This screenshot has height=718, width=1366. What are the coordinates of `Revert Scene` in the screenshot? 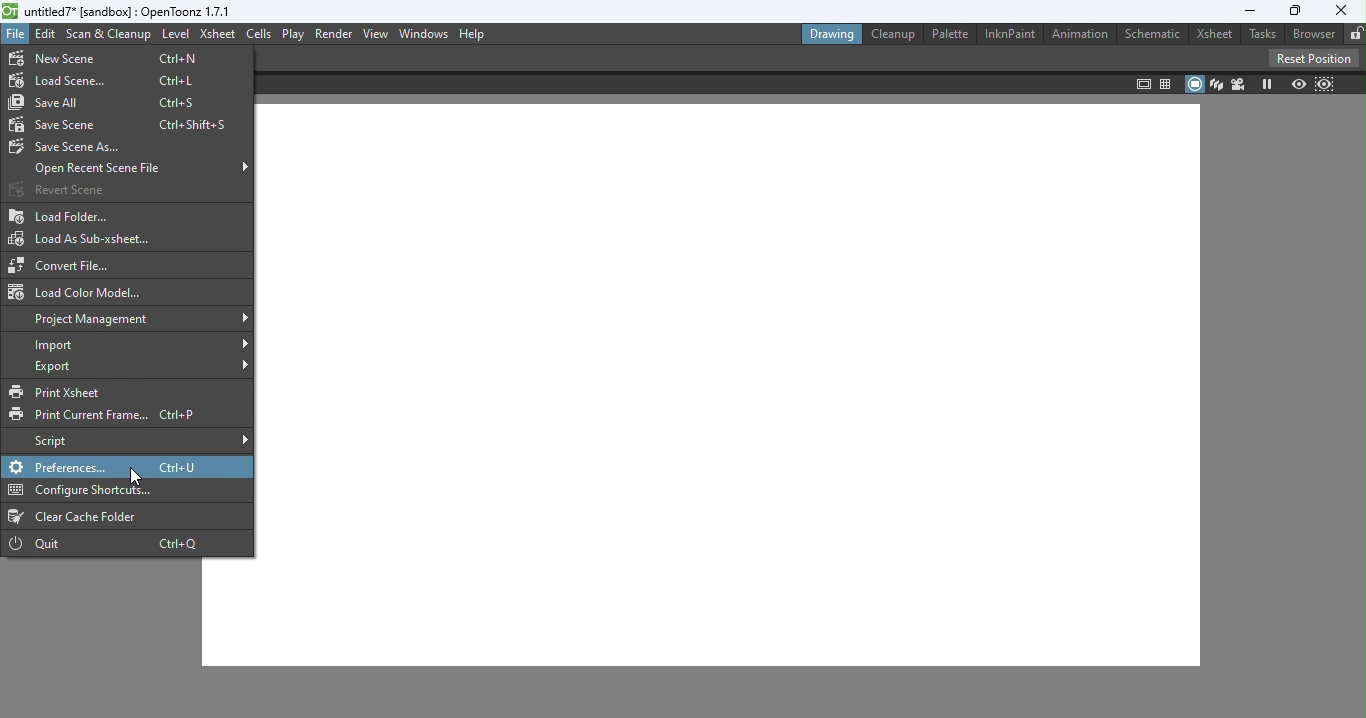 It's located at (57, 189).